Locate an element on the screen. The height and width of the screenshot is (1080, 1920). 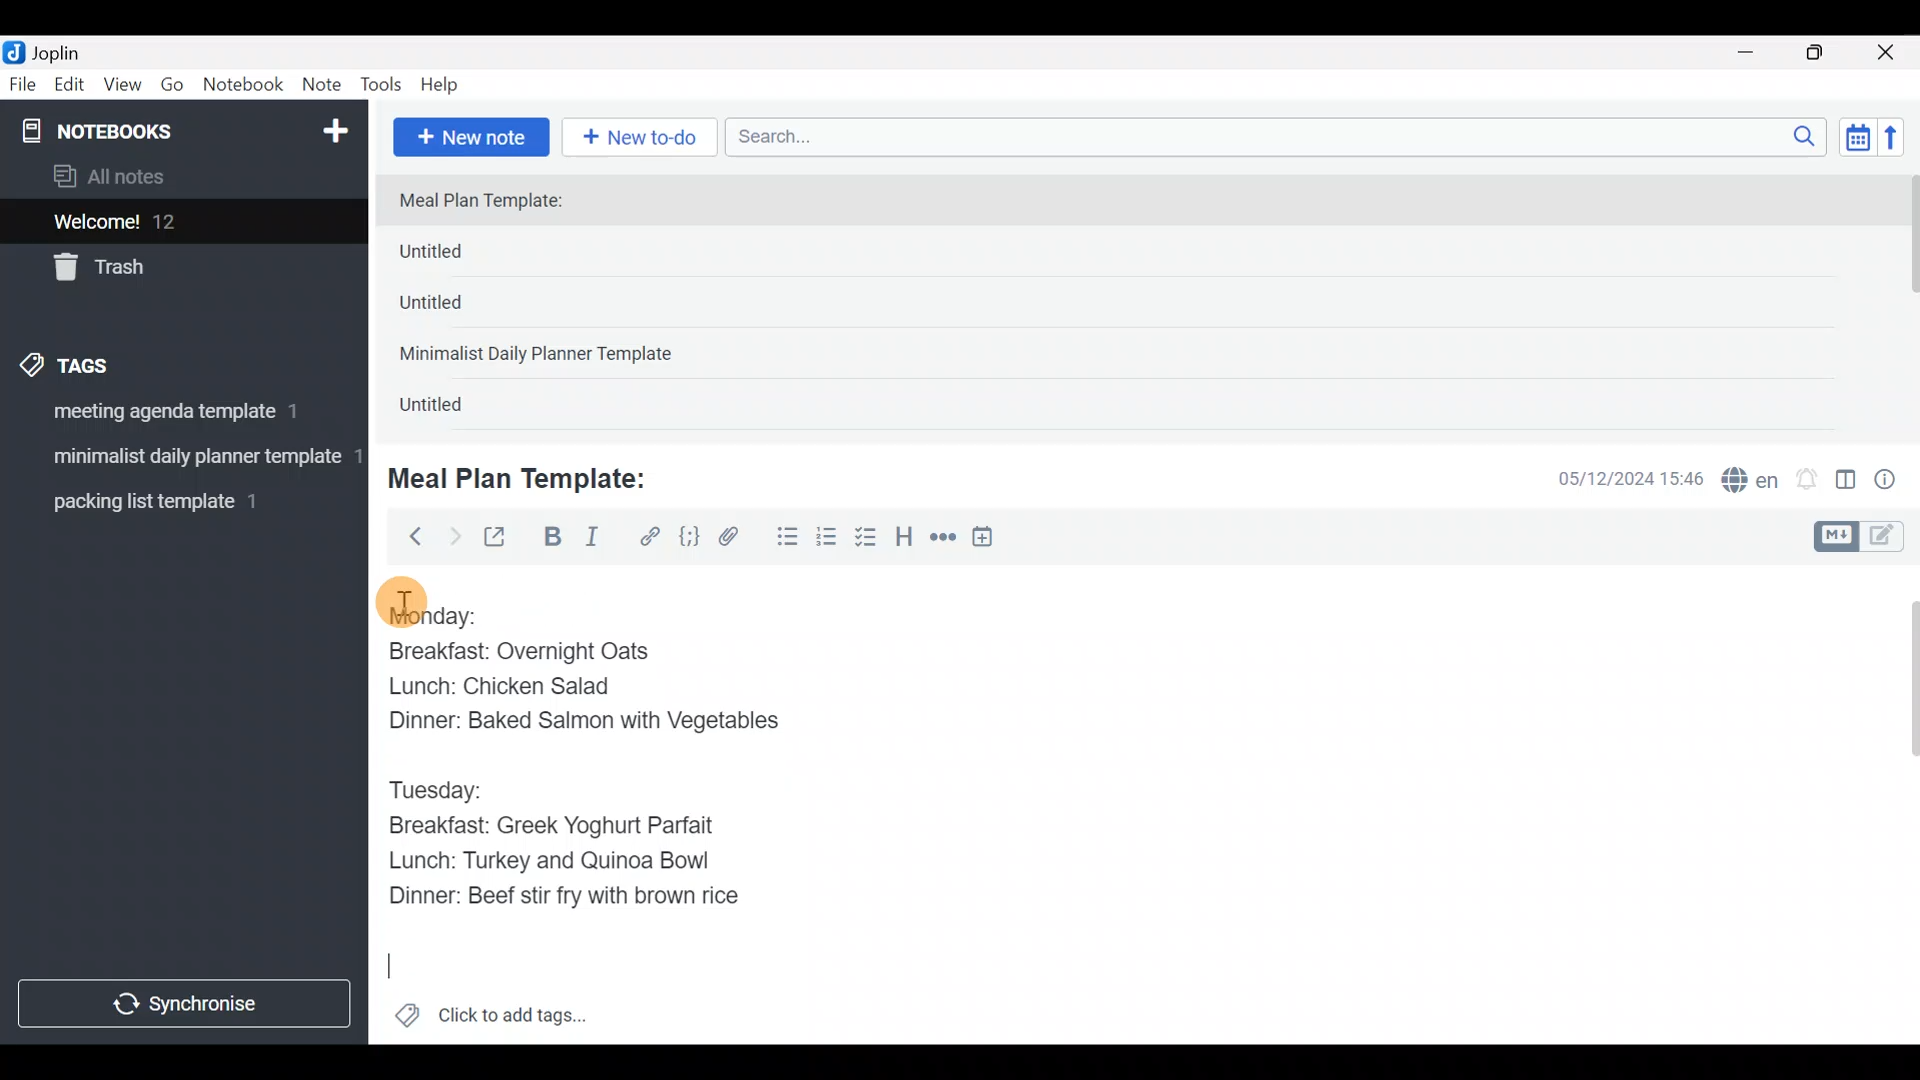
Synchronize is located at coordinates (187, 1003).